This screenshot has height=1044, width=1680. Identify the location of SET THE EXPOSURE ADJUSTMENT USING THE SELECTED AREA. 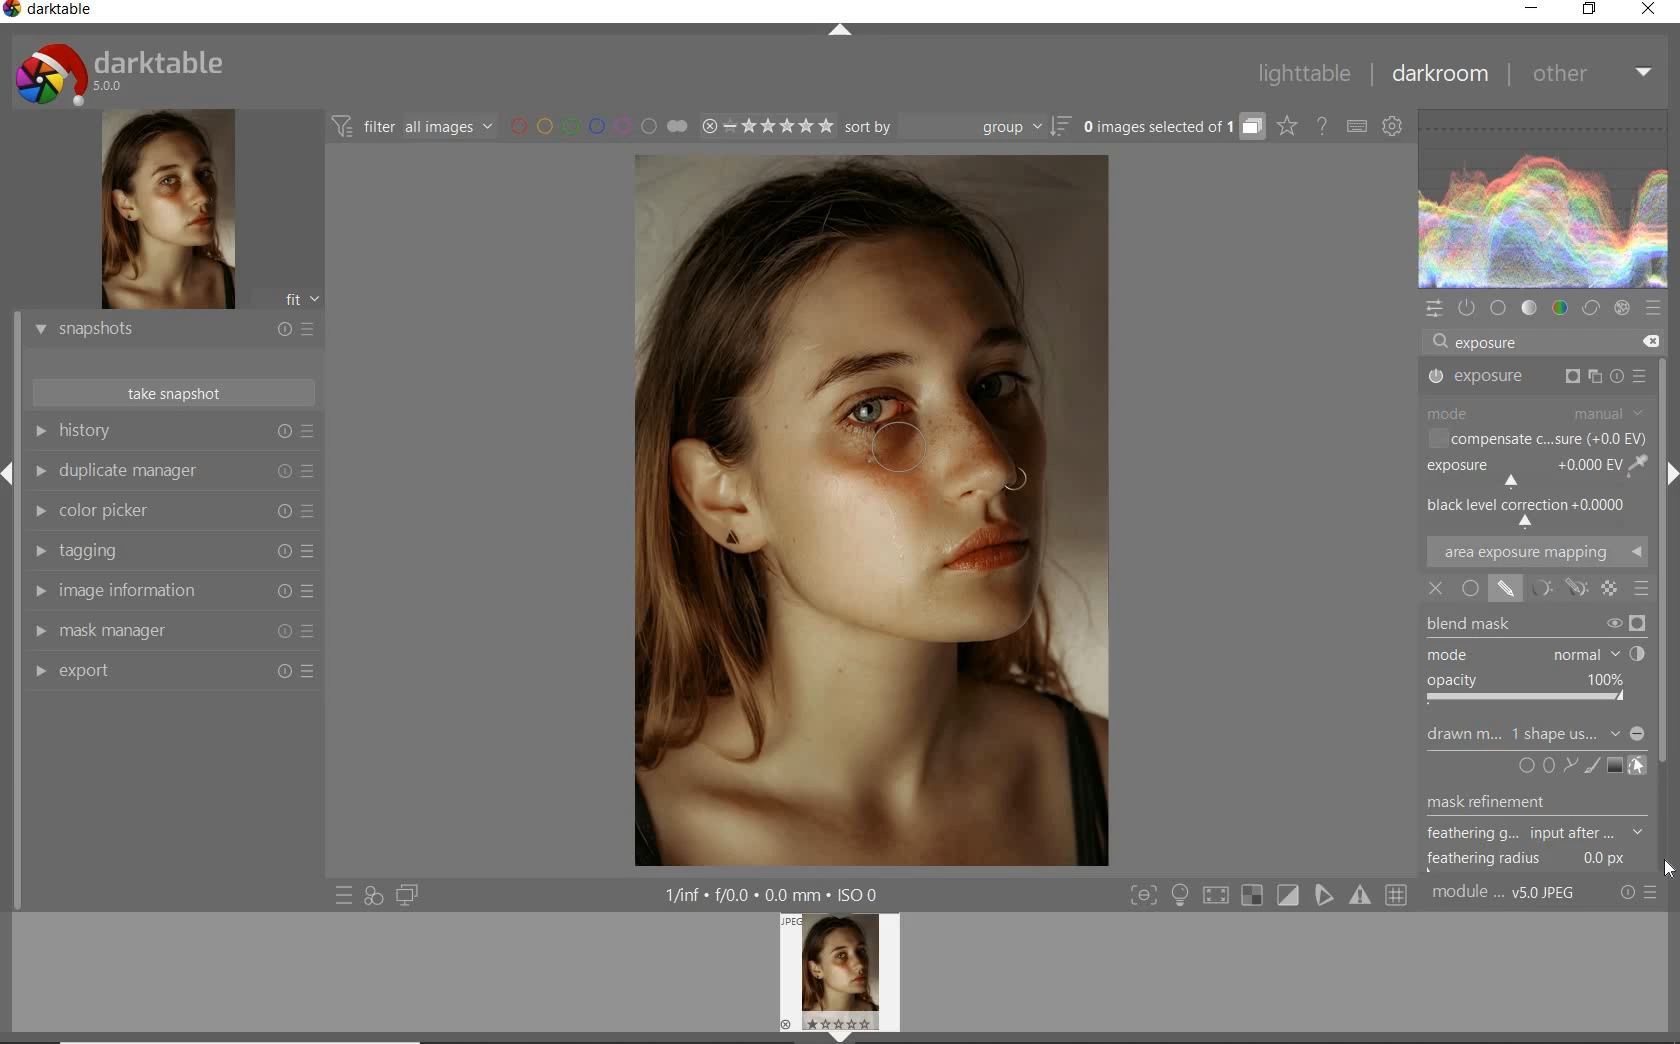
(1636, 465).